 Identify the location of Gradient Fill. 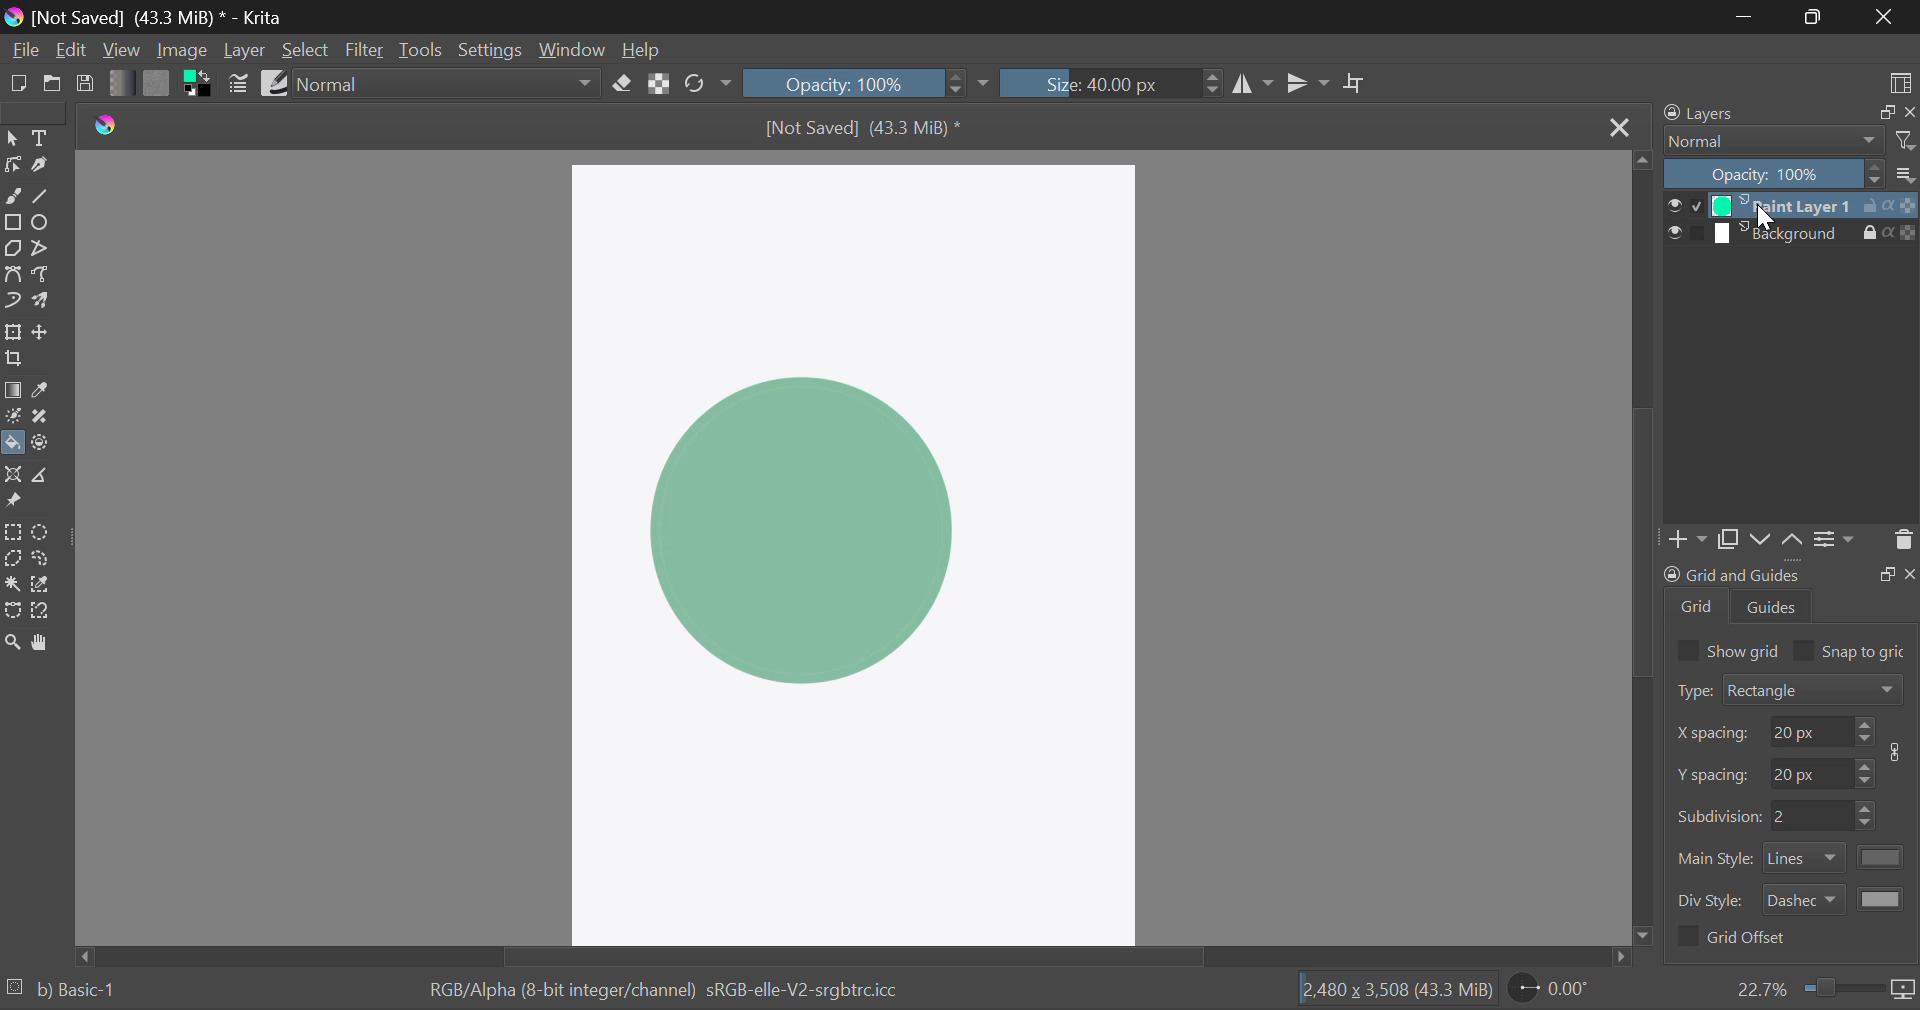
(14, 390).